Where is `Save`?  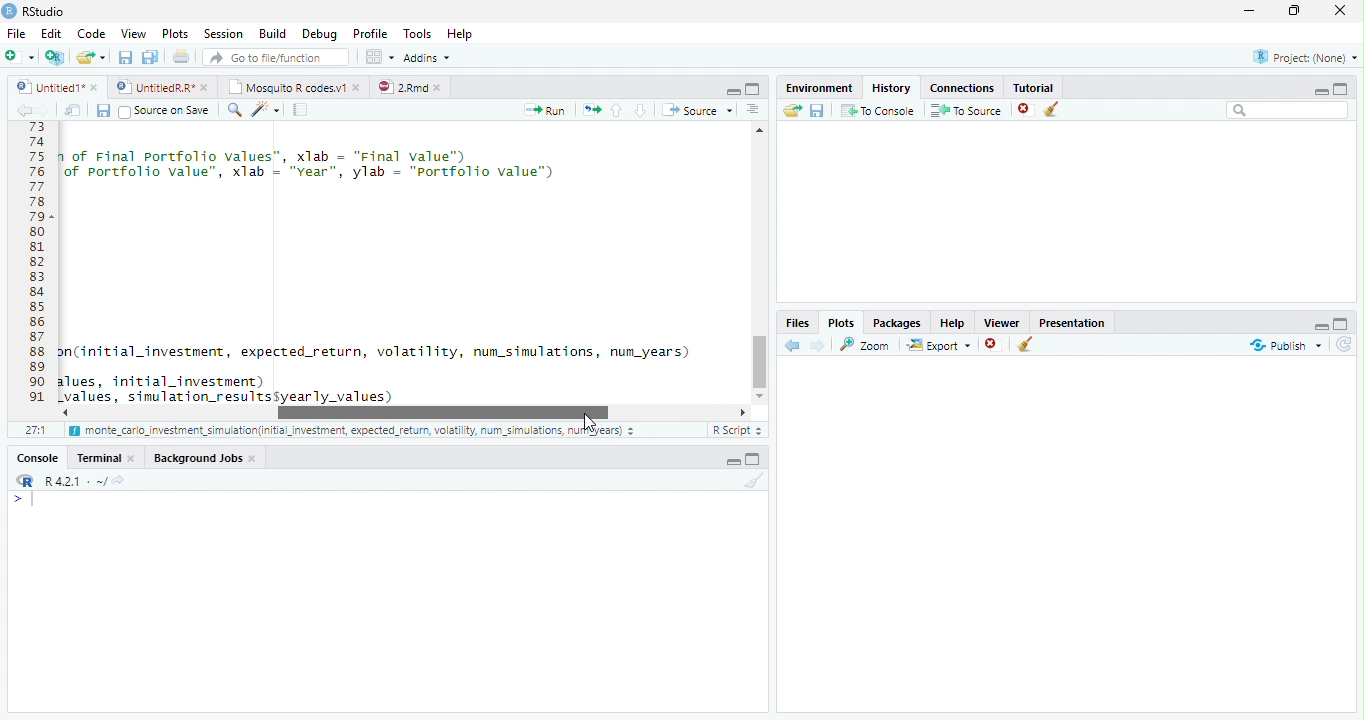 Save is located at coordinates (103, 110).